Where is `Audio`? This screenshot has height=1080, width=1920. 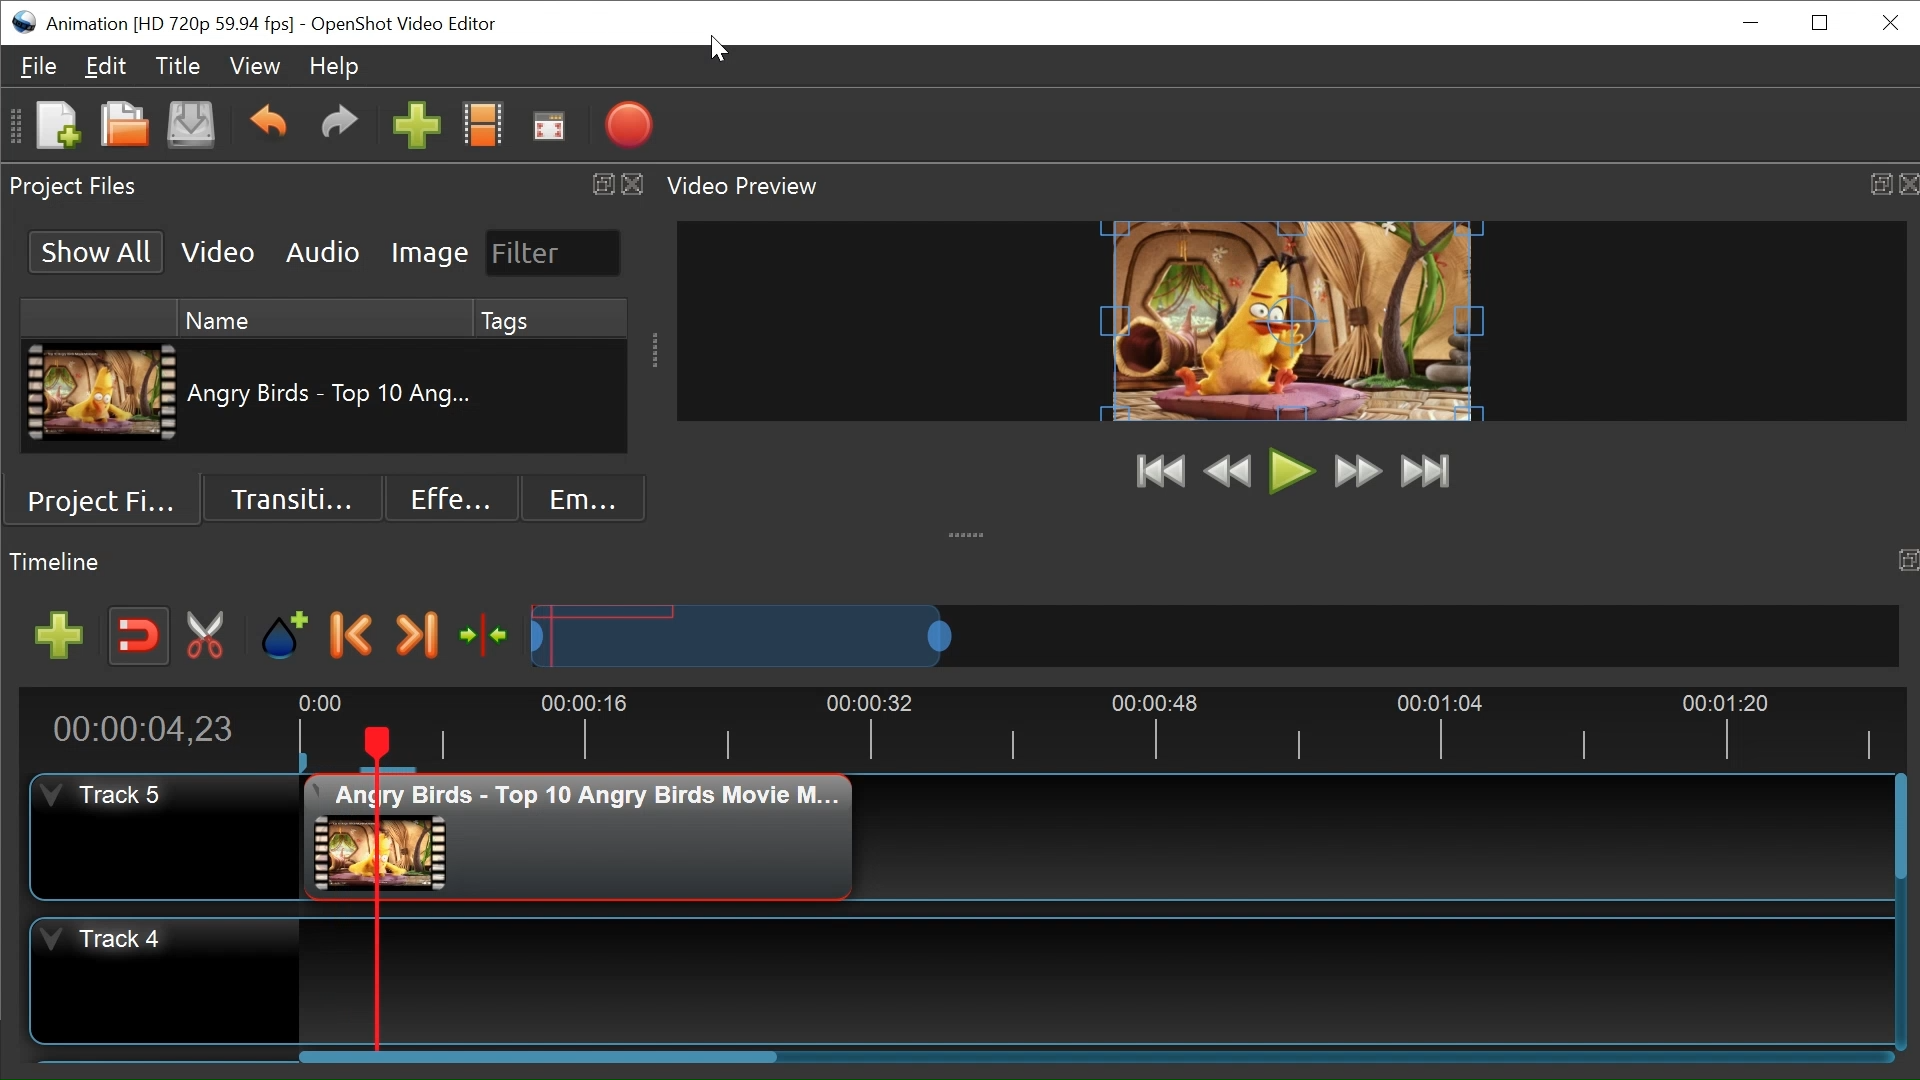 Audio is located at coordinates (326, 251).